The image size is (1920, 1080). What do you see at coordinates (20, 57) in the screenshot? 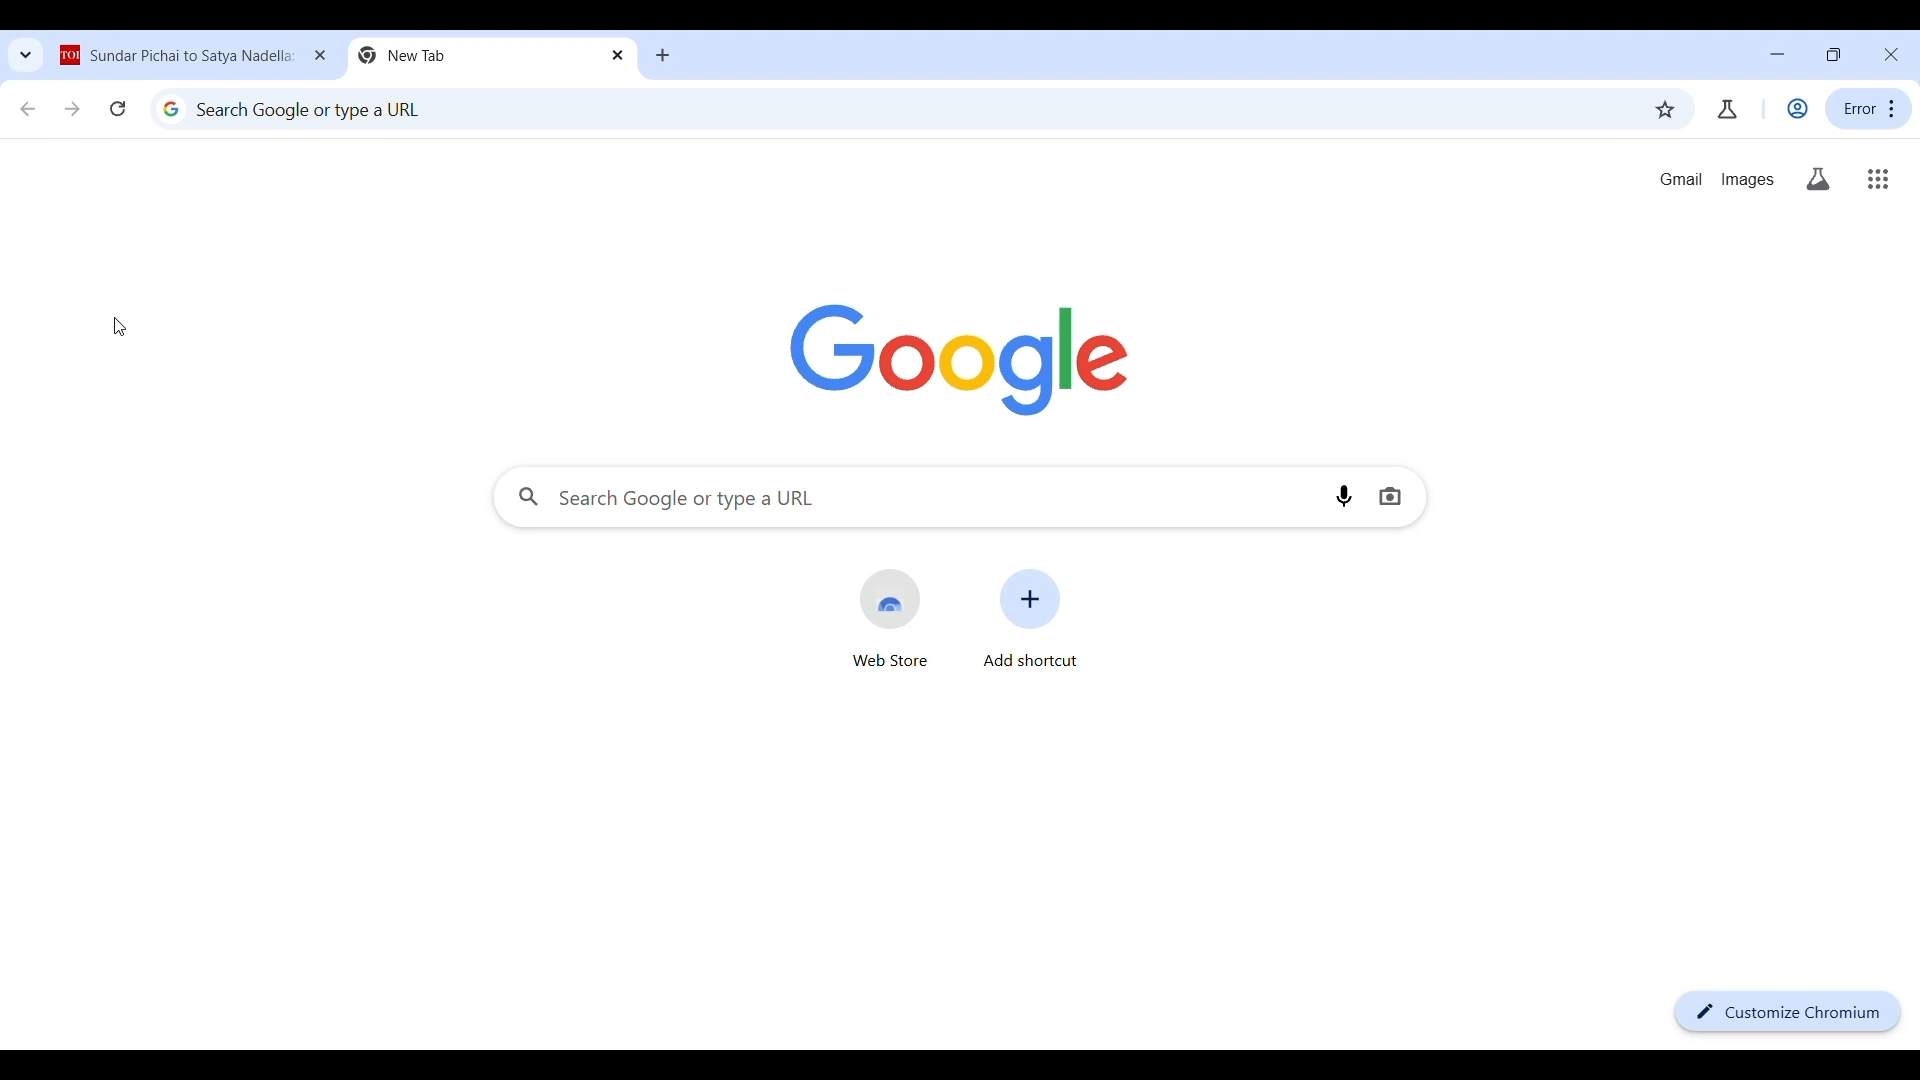
I see `Search tabs` at bounding box center [20, 57].